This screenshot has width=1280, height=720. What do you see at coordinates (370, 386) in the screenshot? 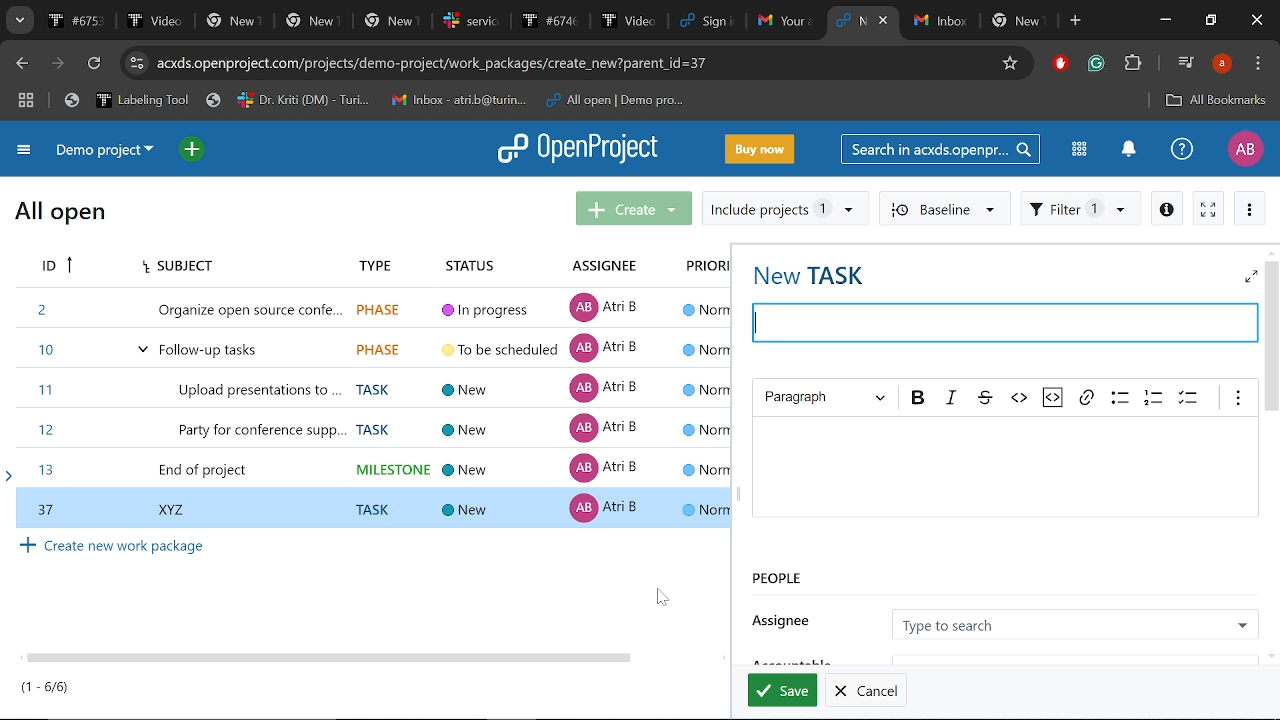
I see `Existing tasks` at bounding box center [370, 386].